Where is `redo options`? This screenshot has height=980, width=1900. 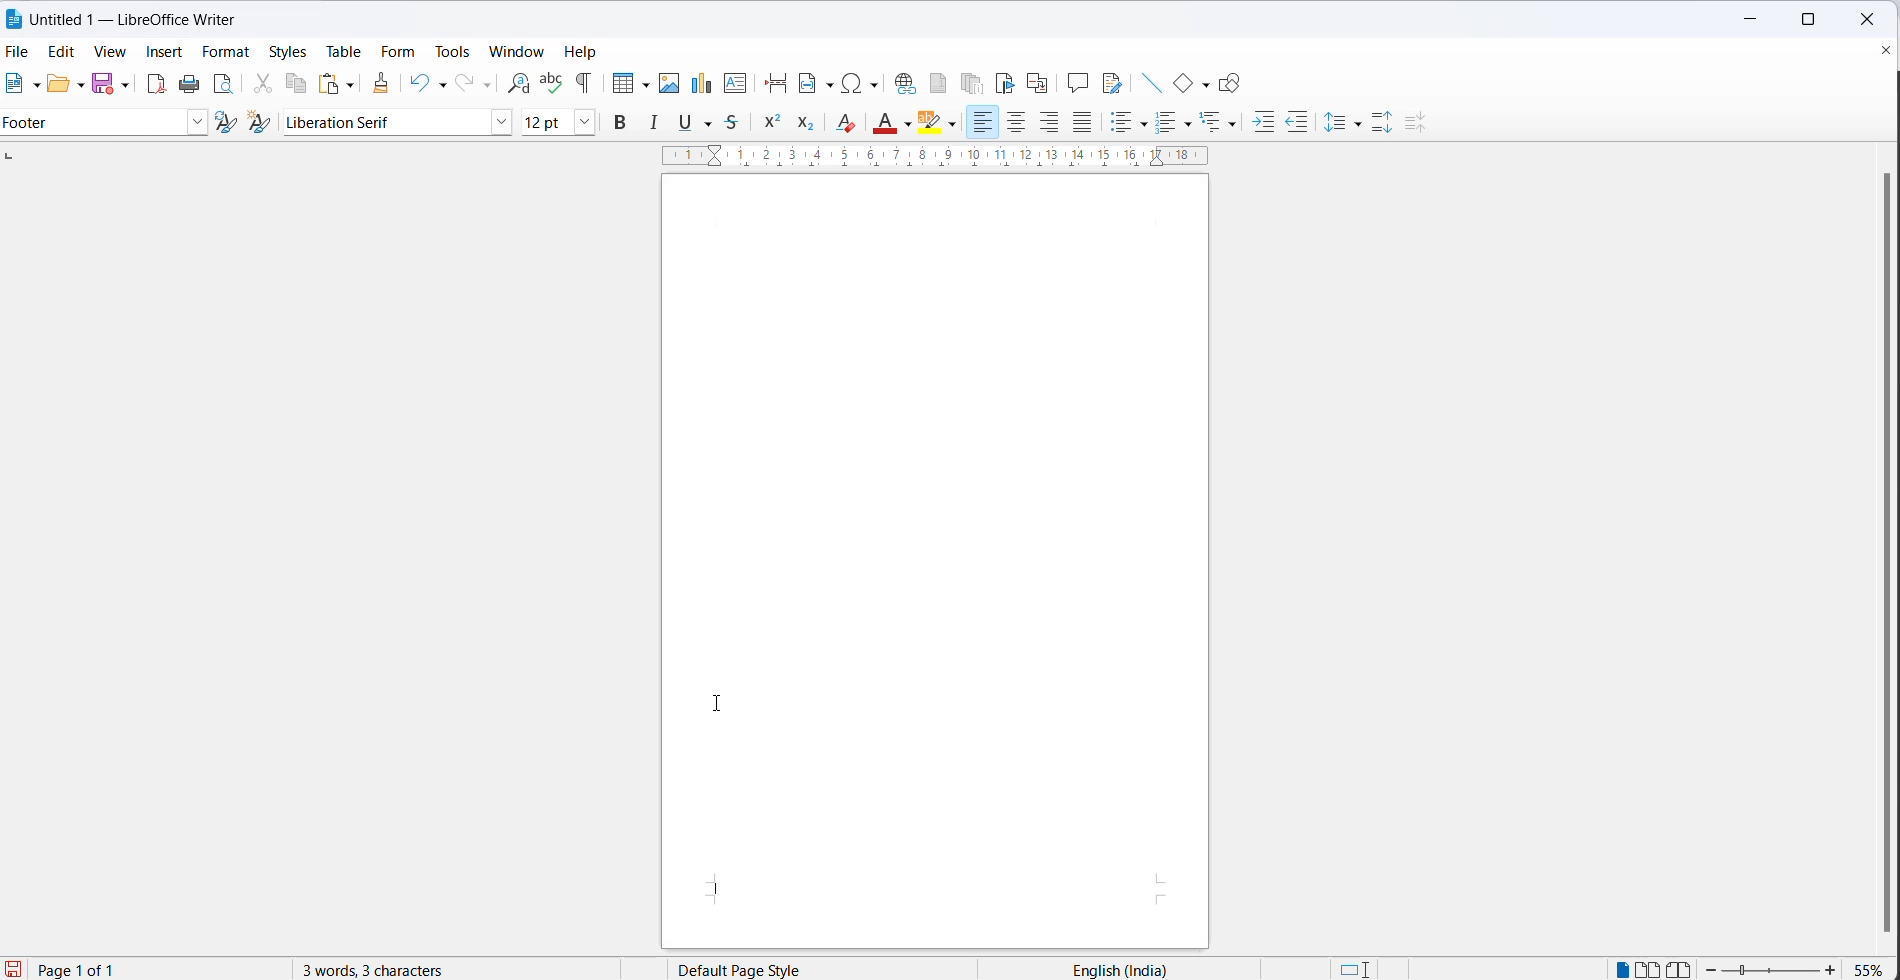
redo options is located at coordinates (485, 84).